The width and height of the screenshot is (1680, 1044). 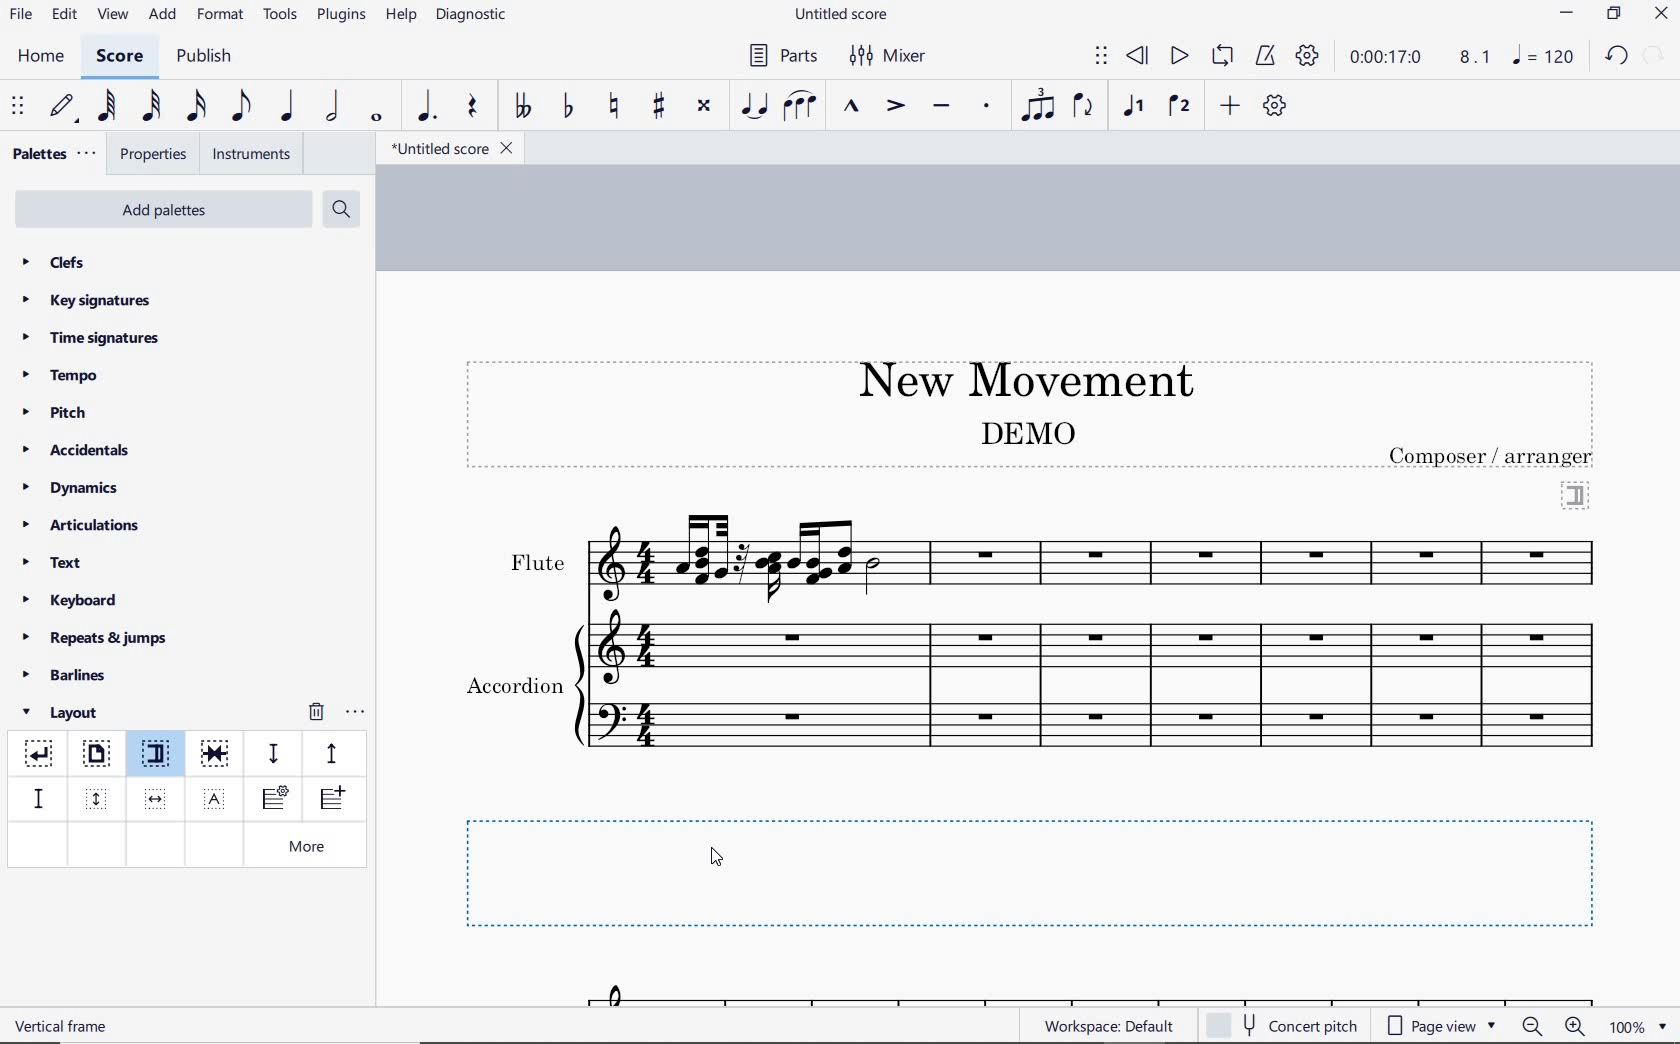 I want to click on voice 2, so click(x=1180, y=107).